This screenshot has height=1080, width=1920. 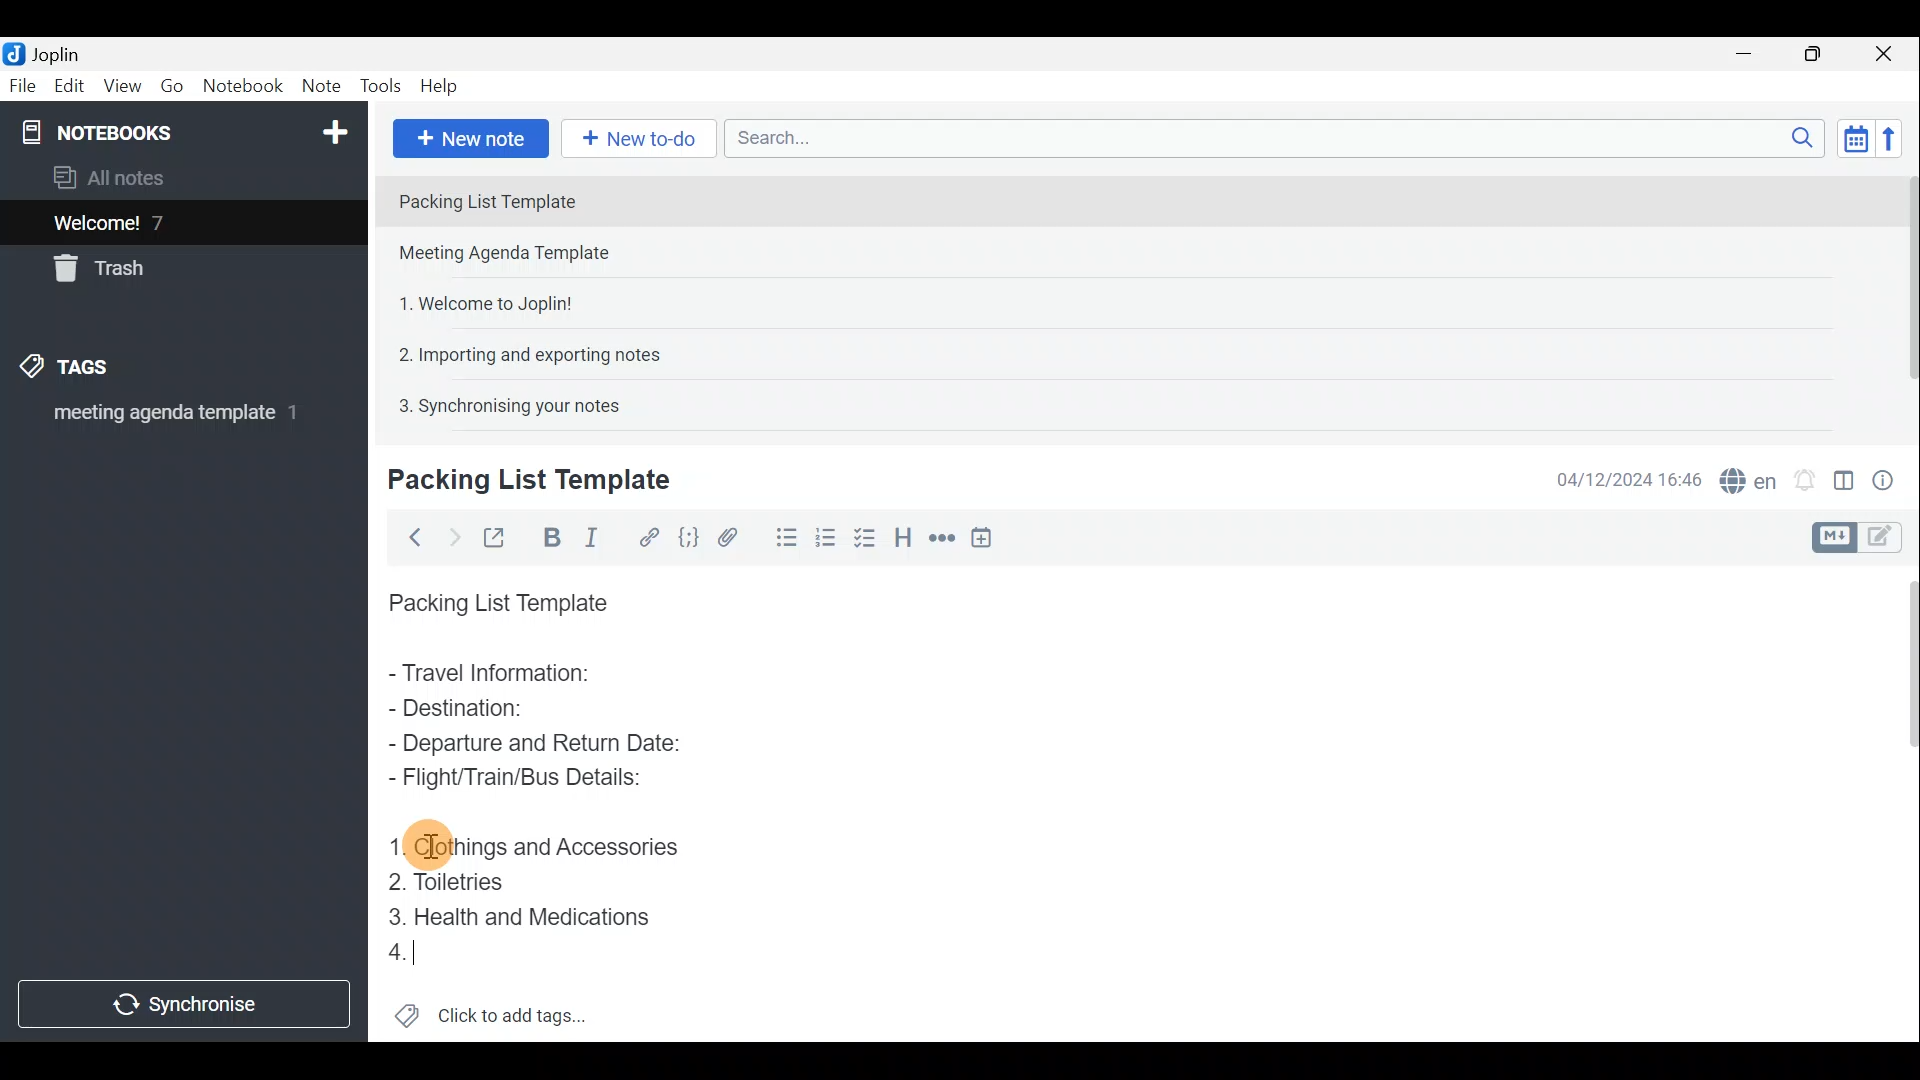 I want to click on Notebook, so click(x=181, y=130).